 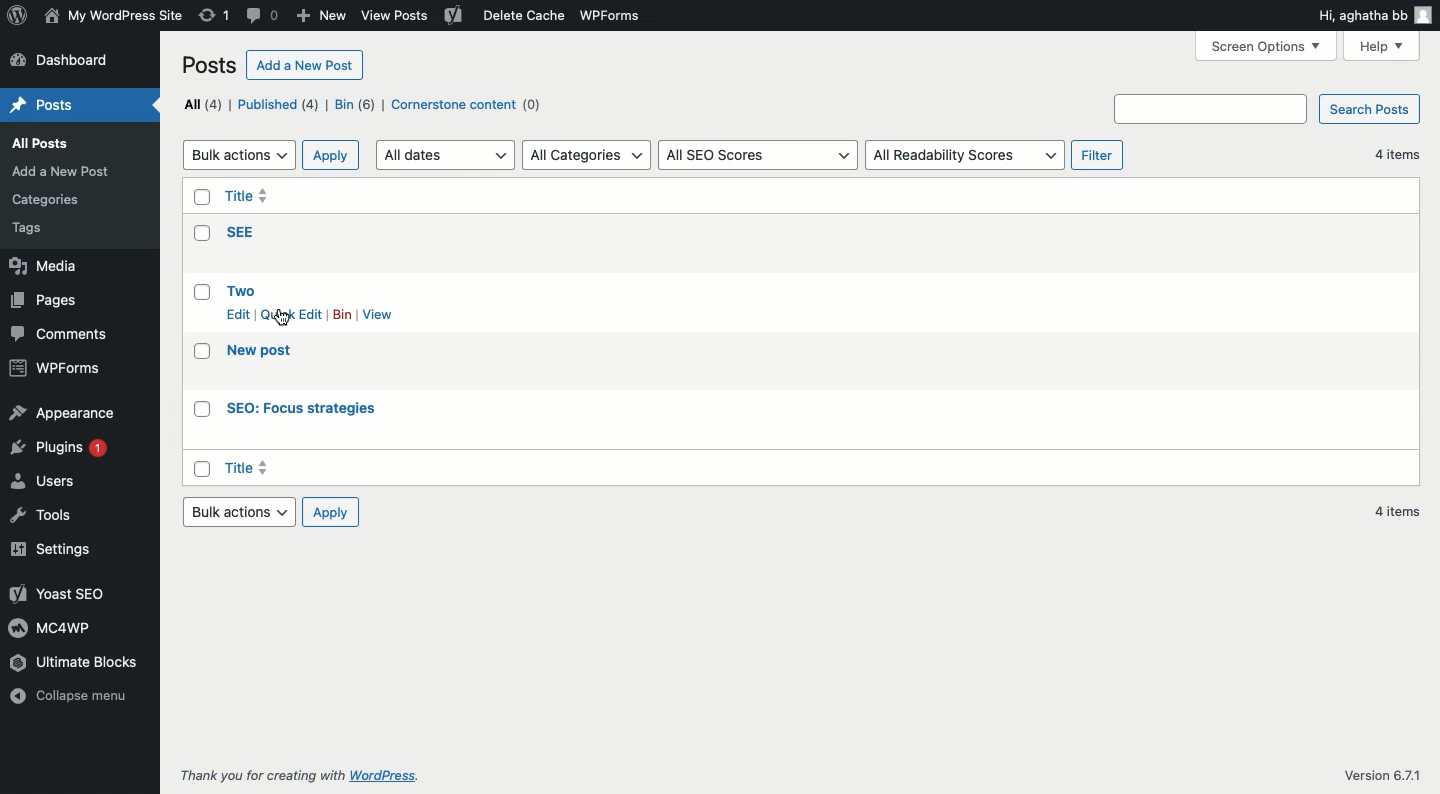 What do you see at coordinates (398, 17) in the screenshot?
I see `view posts` at bounding box center [398, 17].